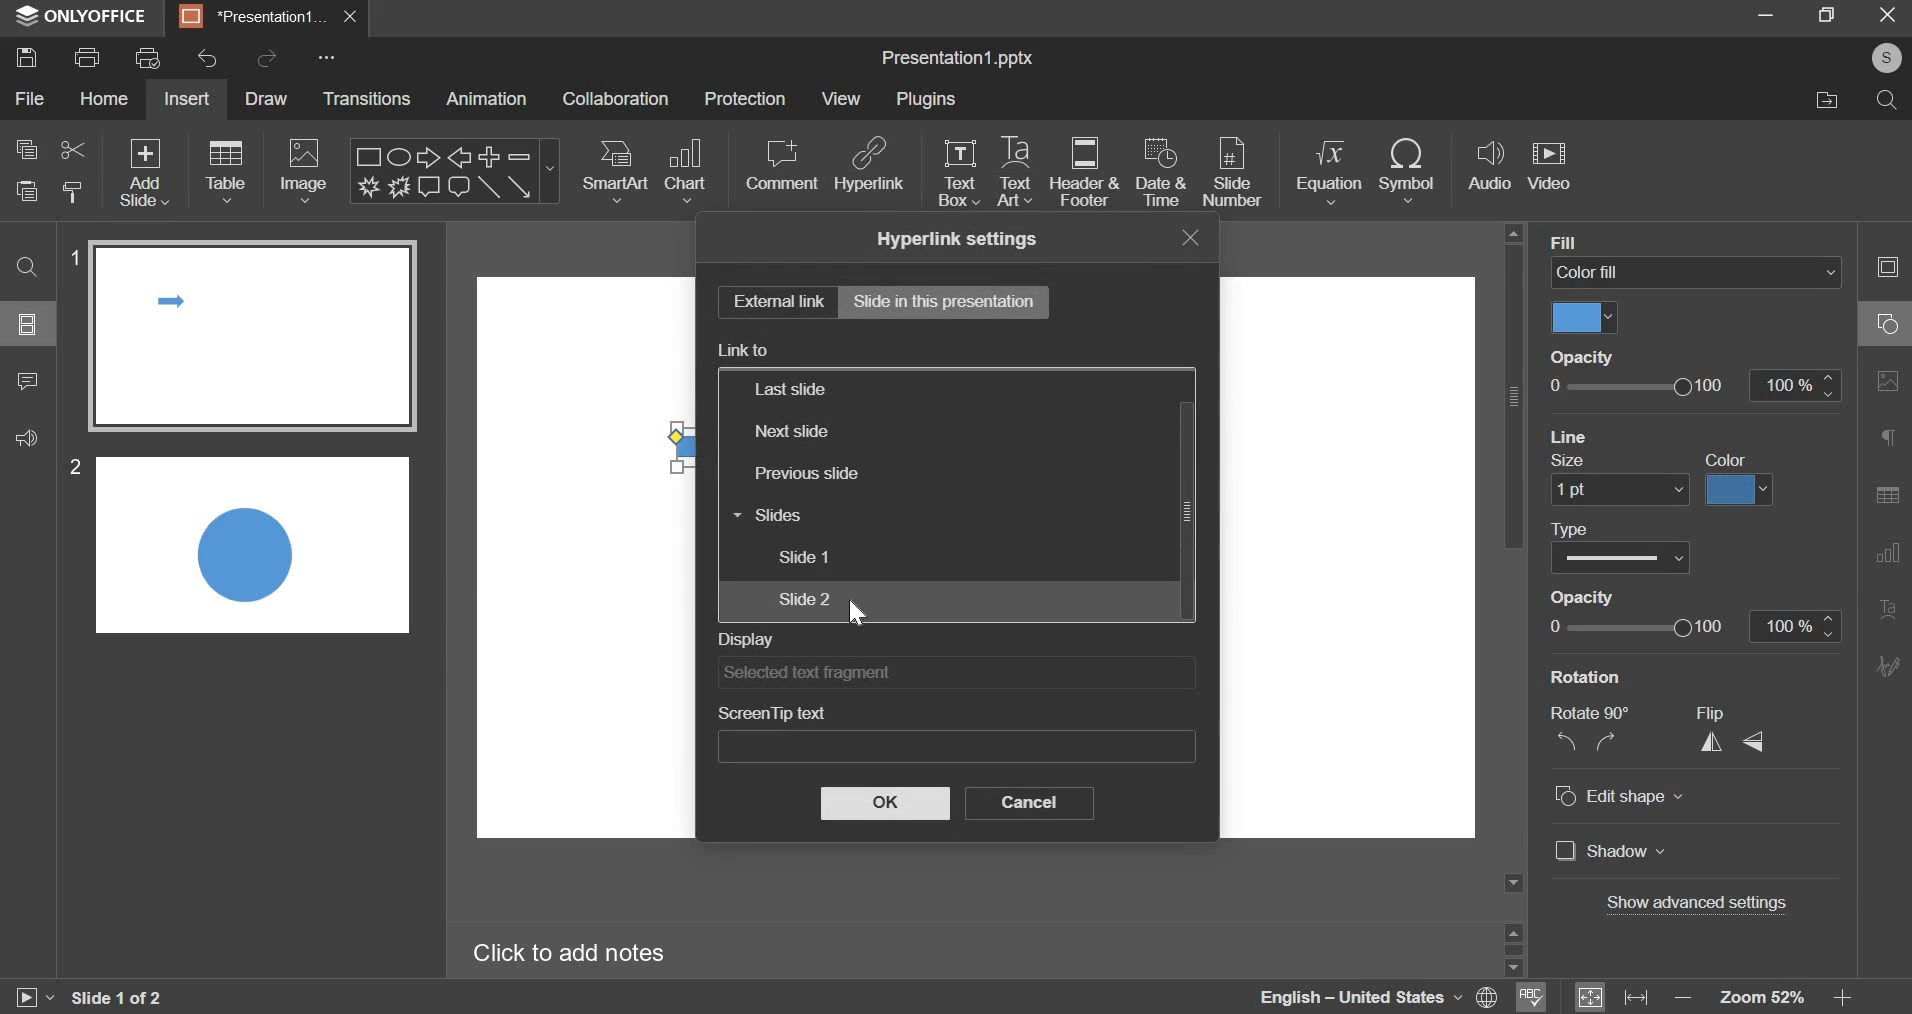  I want to click on input for screen tip text, so click(925, 746).